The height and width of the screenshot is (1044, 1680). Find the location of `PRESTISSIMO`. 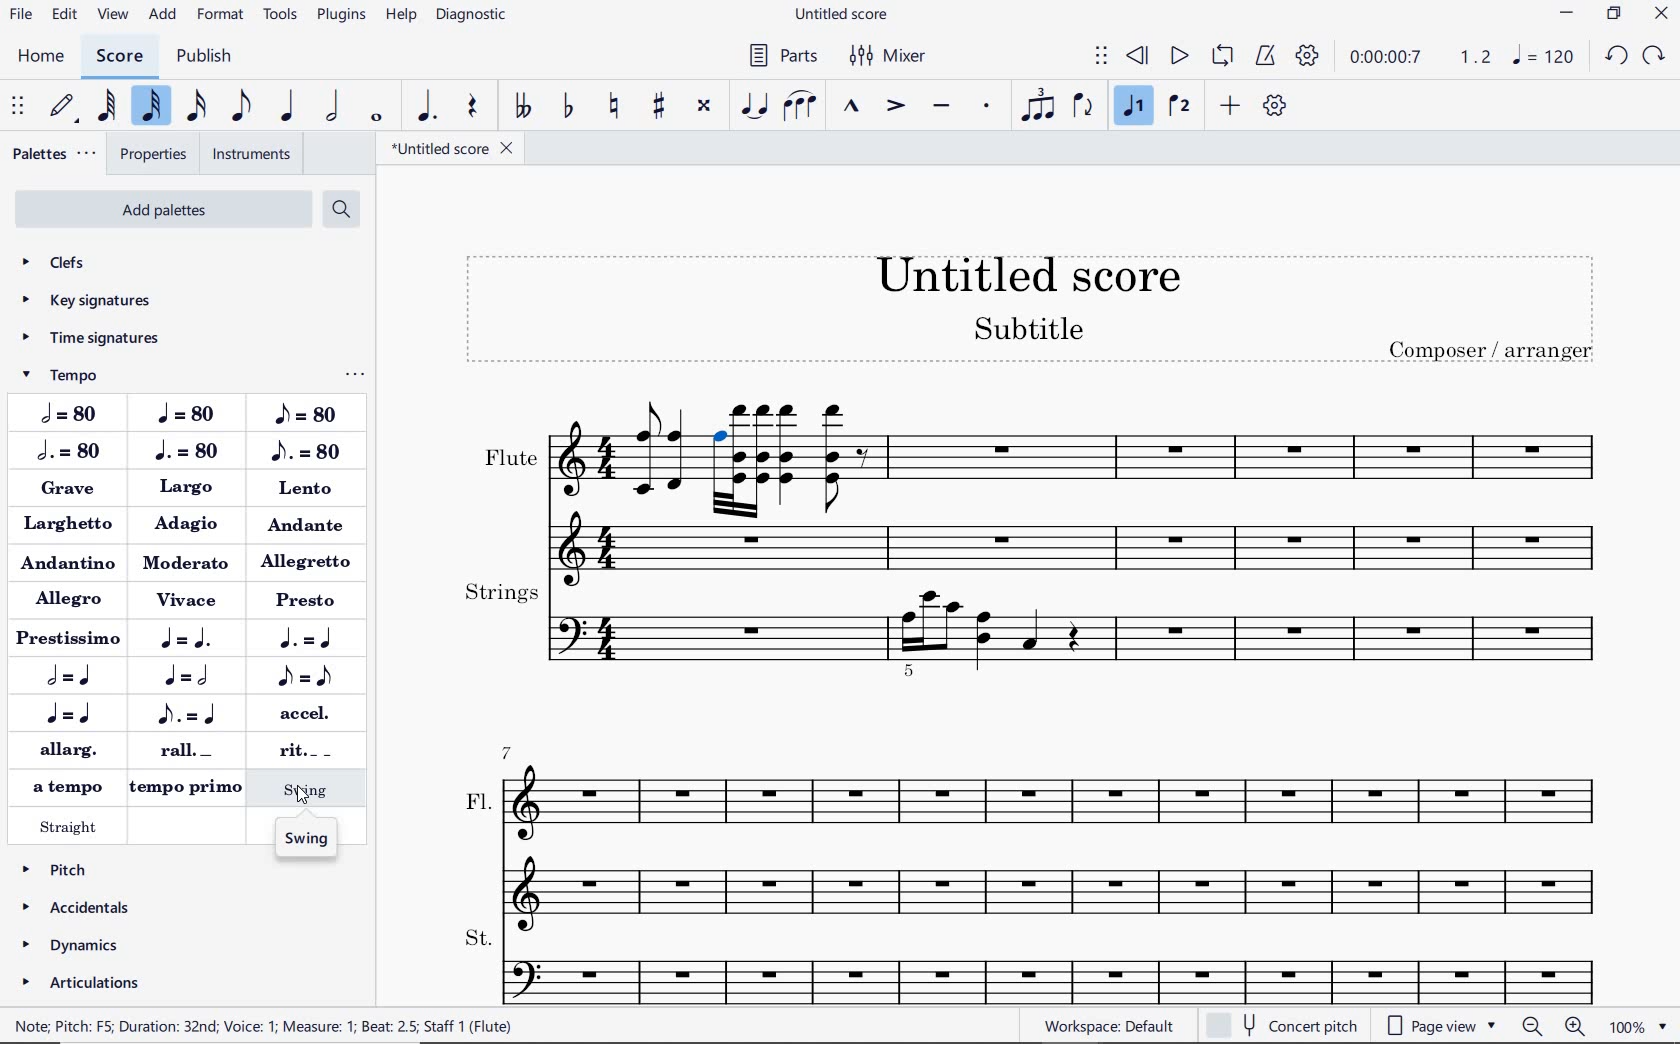

PRESTISSIMO is located at coordinates (67, 639).